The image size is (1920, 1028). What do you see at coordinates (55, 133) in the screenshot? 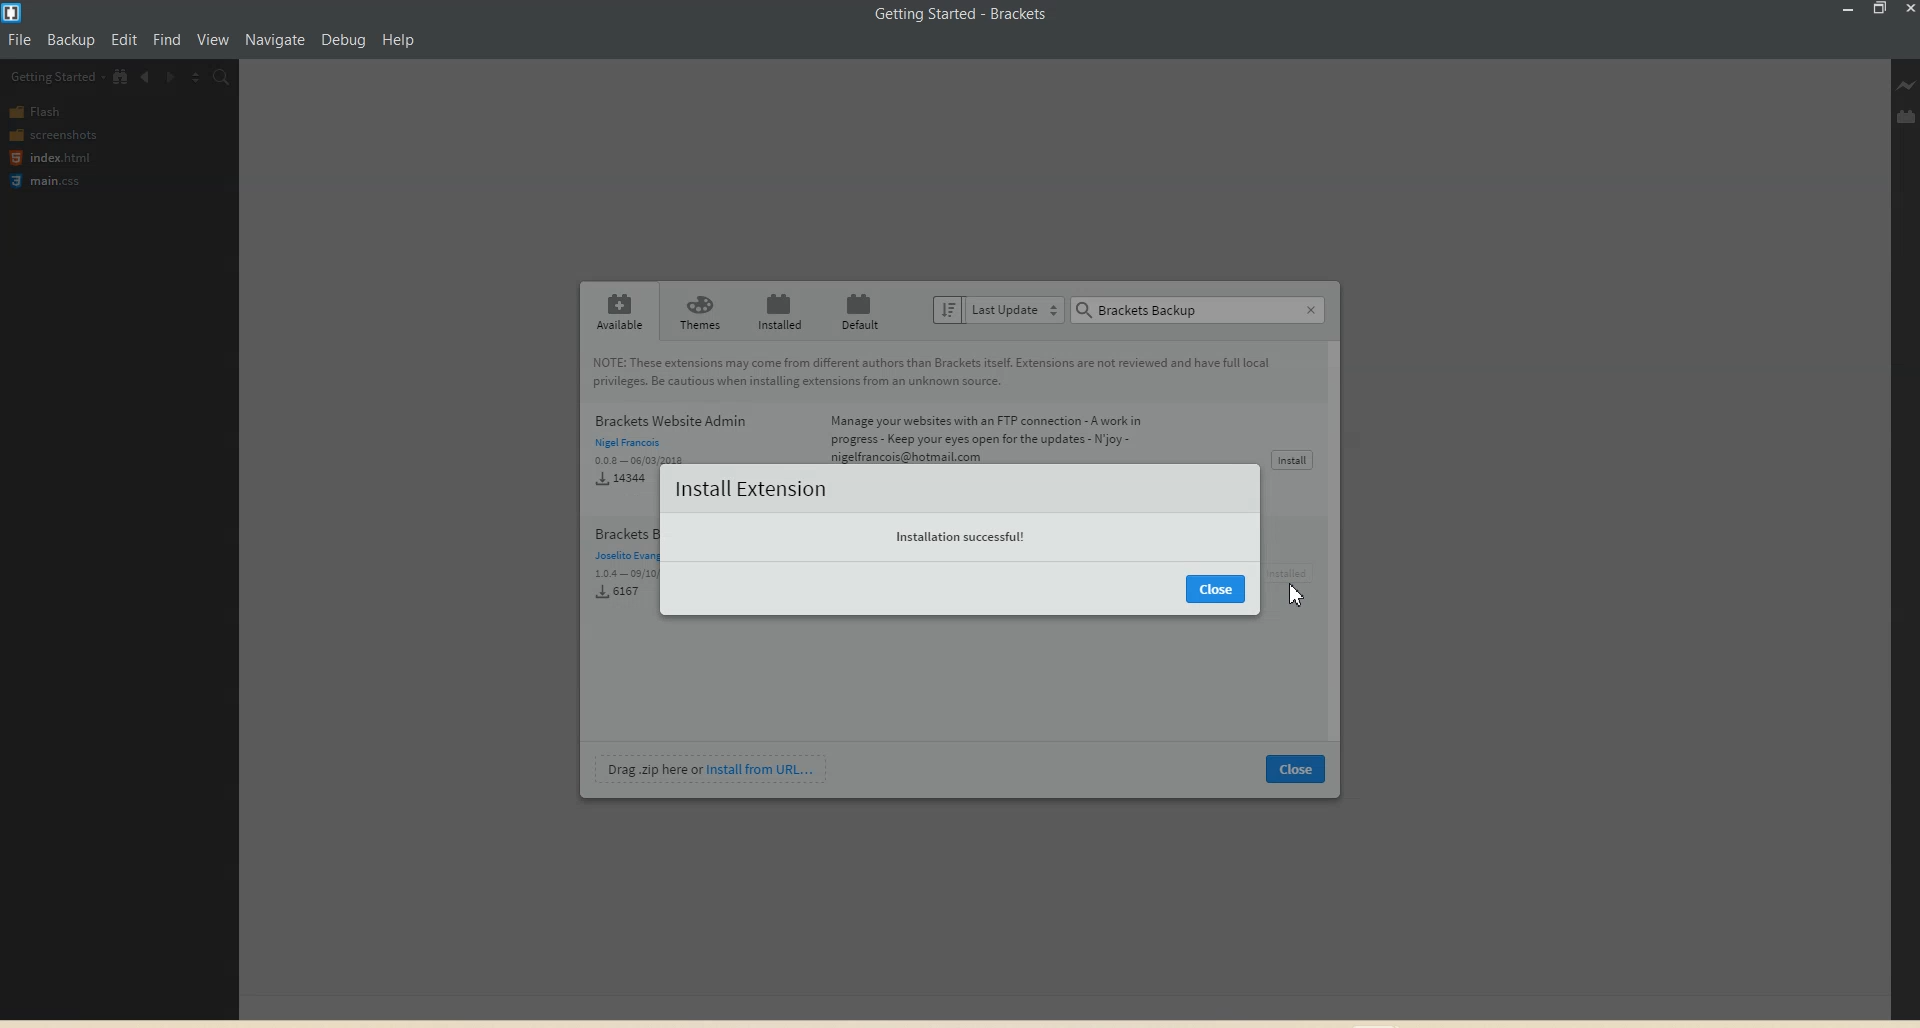
I see `screenshots` at bounding box center [55, 133].